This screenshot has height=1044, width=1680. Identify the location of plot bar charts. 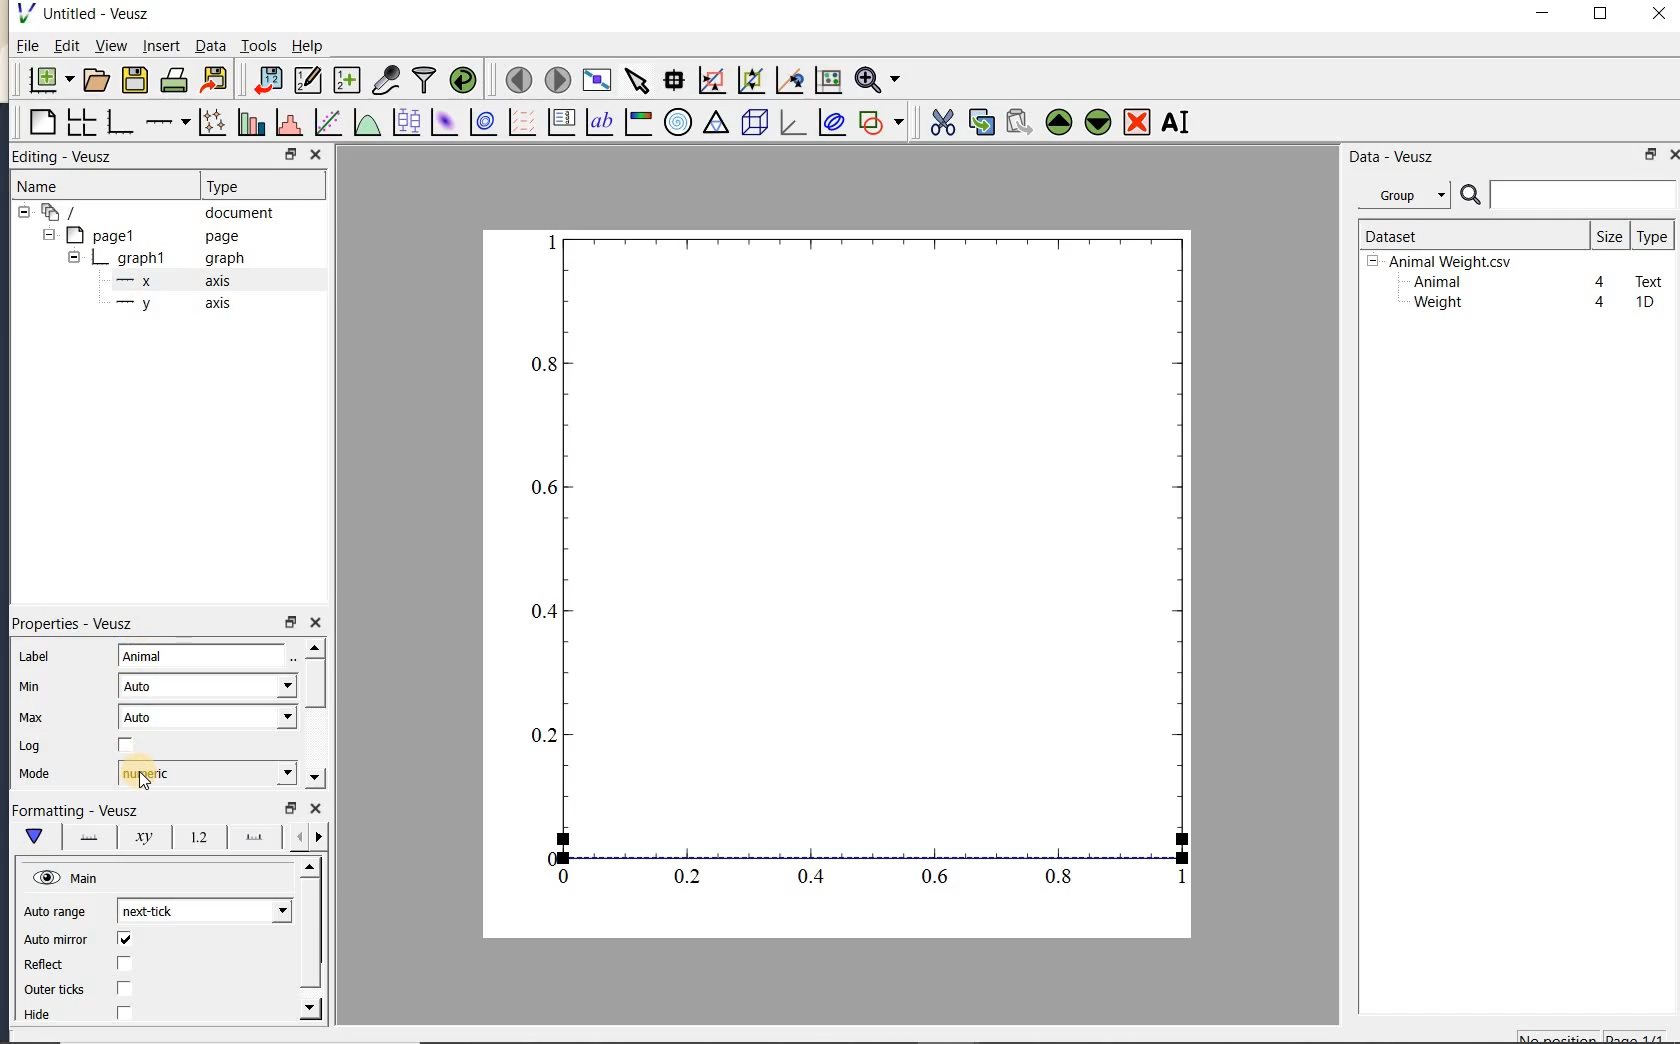
(251, 122).